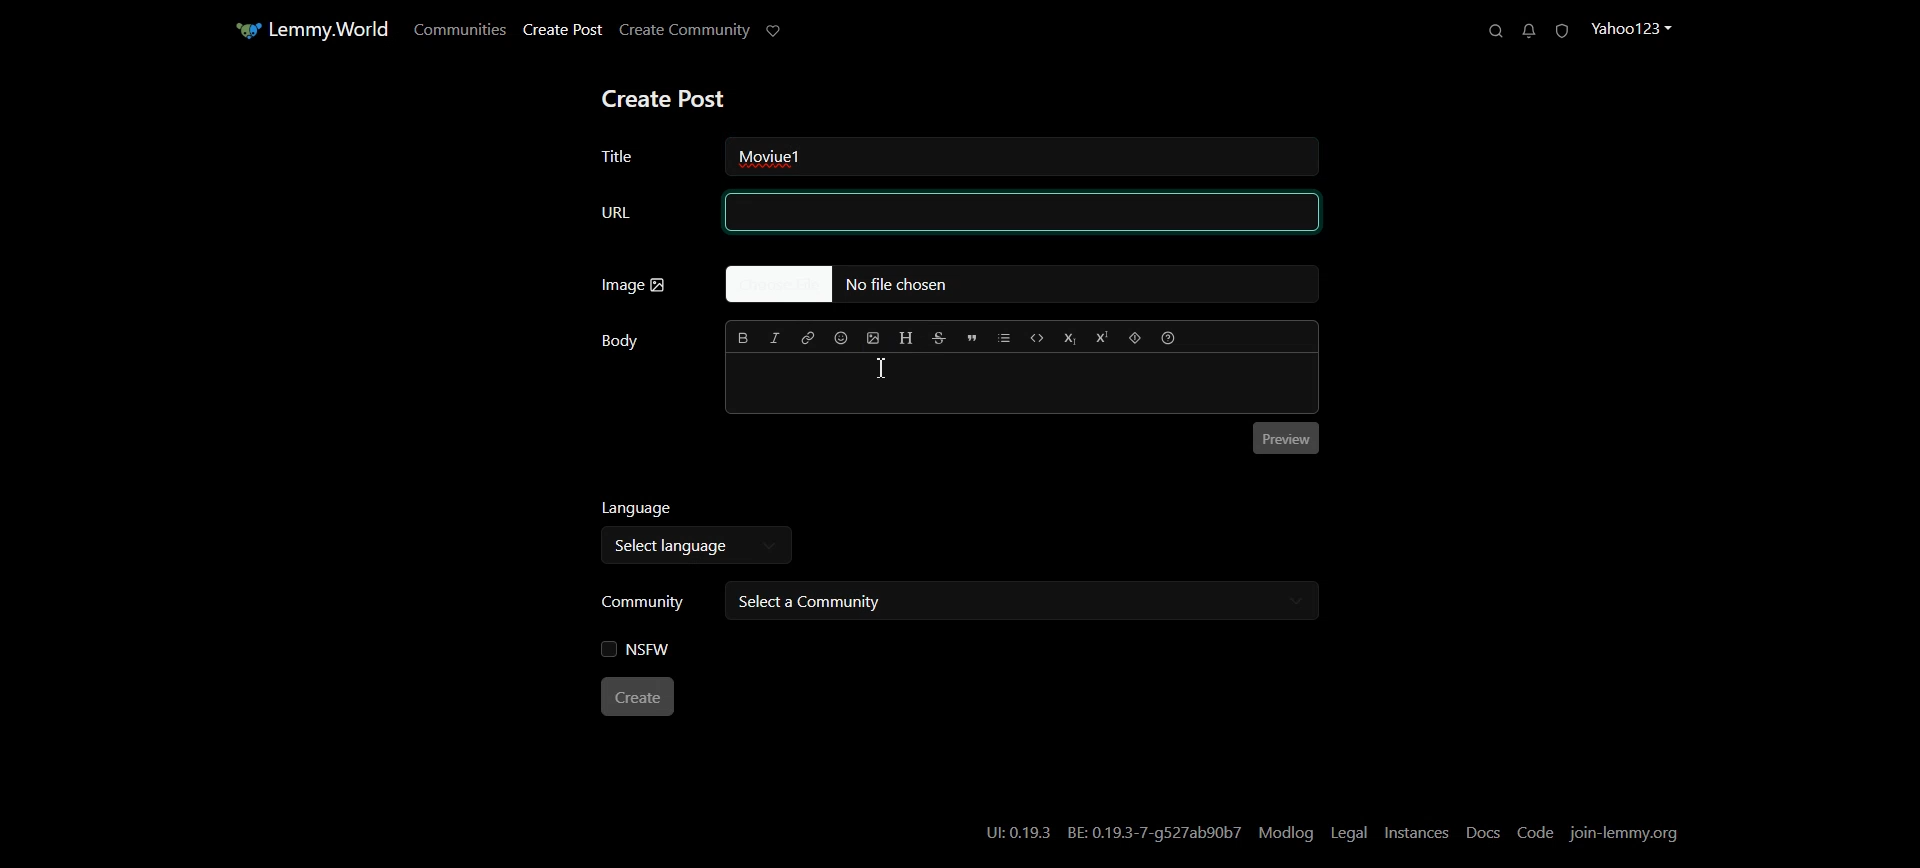 This screenshot has height=868, width=1920. I want to click on Legal, so click(1348, 832).